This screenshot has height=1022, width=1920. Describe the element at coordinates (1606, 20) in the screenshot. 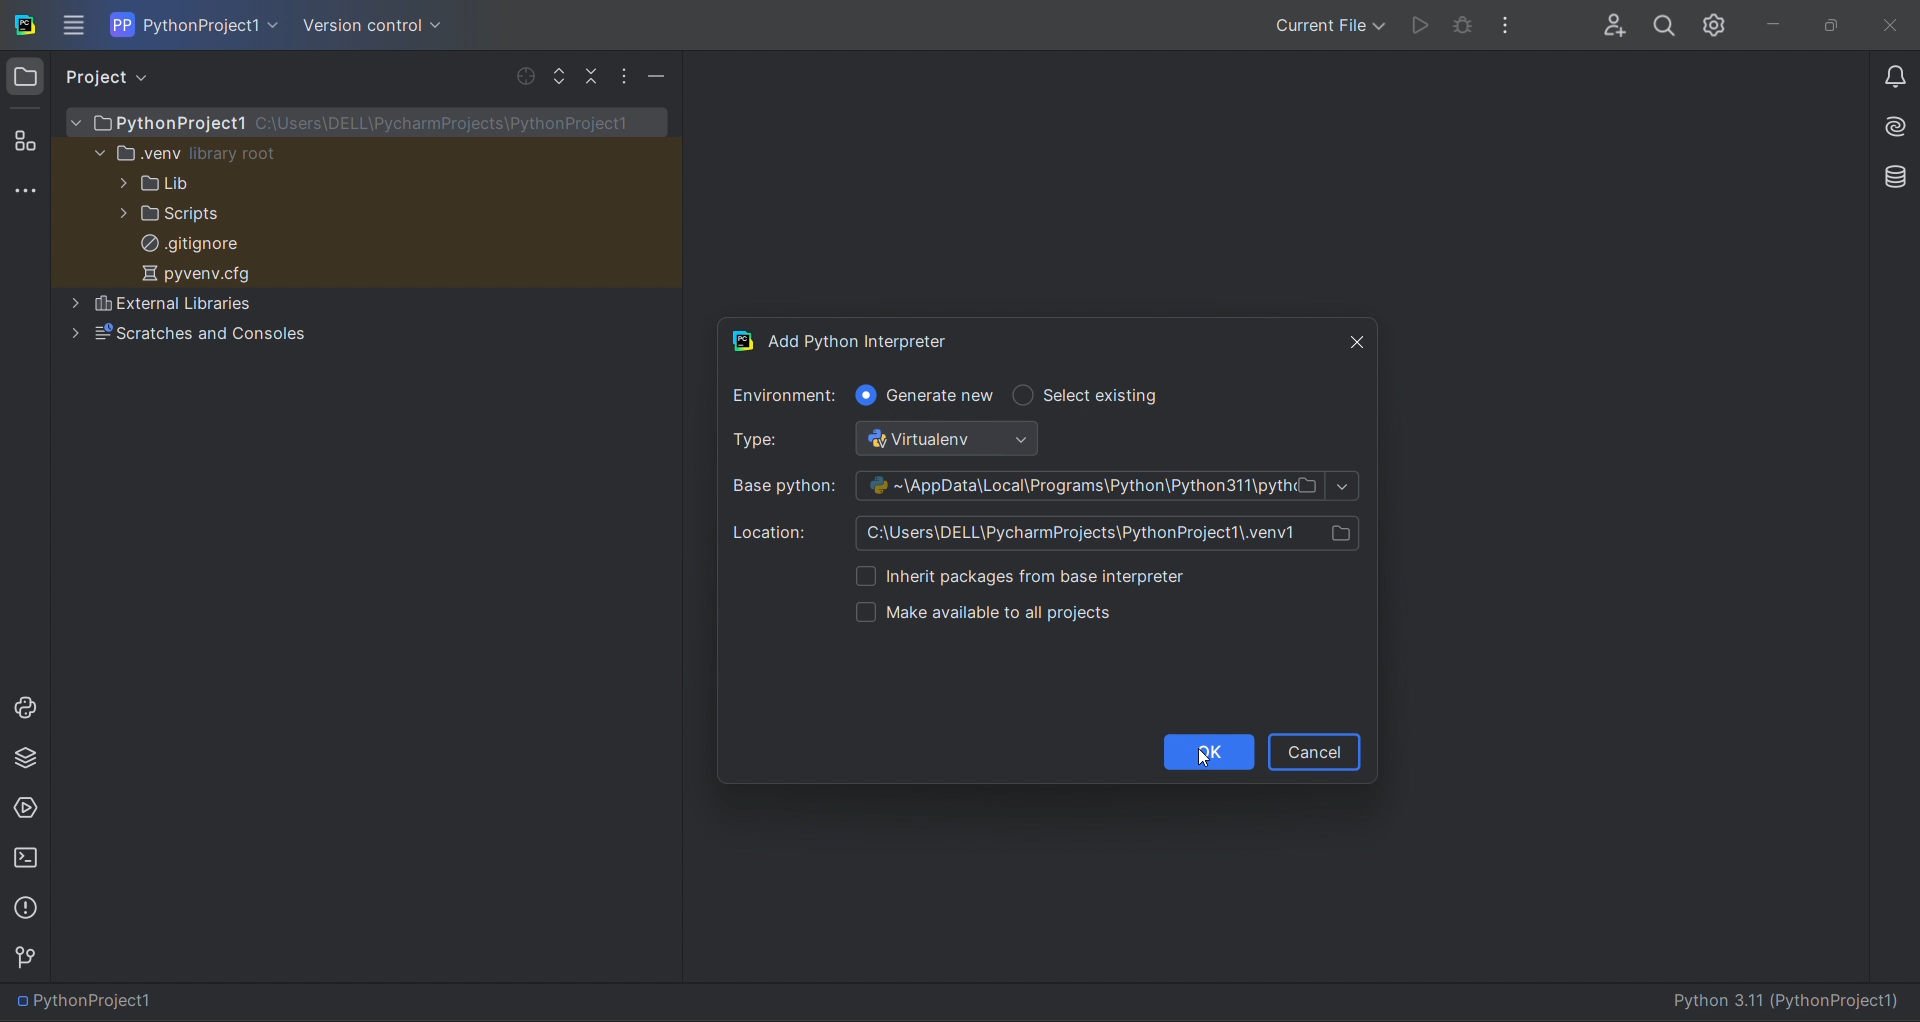

I see `collab` at that location.